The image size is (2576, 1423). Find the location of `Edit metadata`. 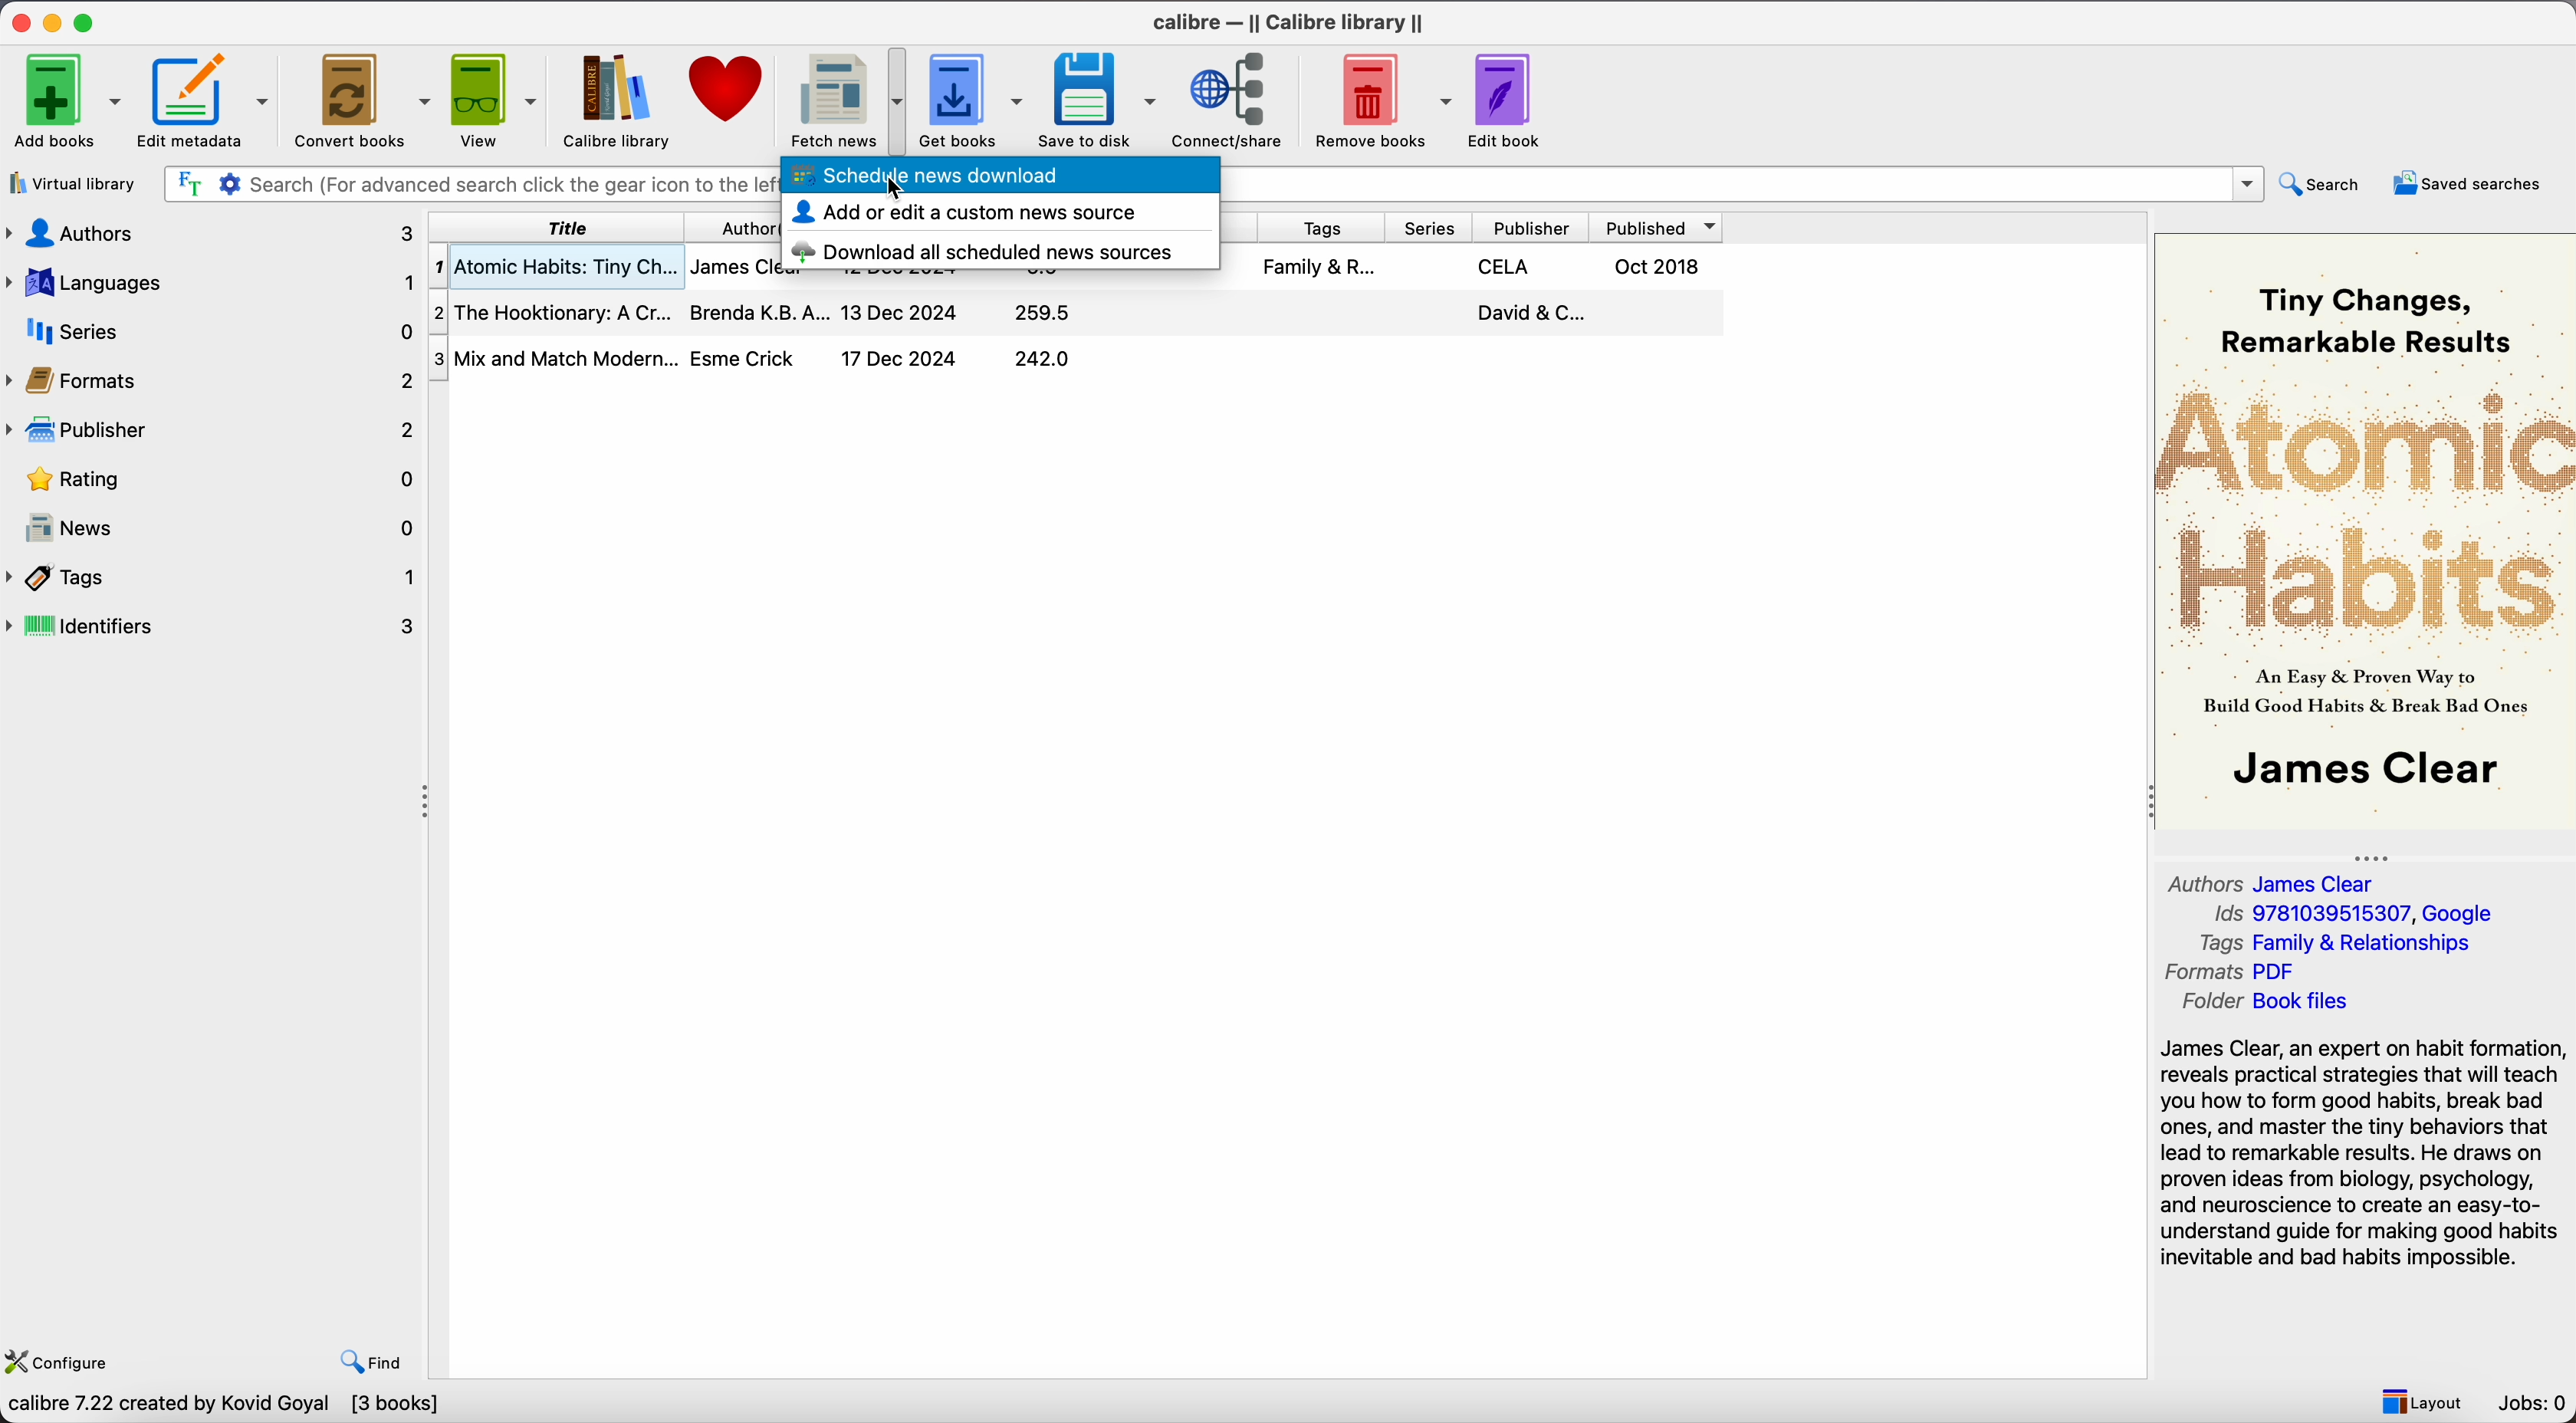

Edit metadata is located at coordinates (206, 100).